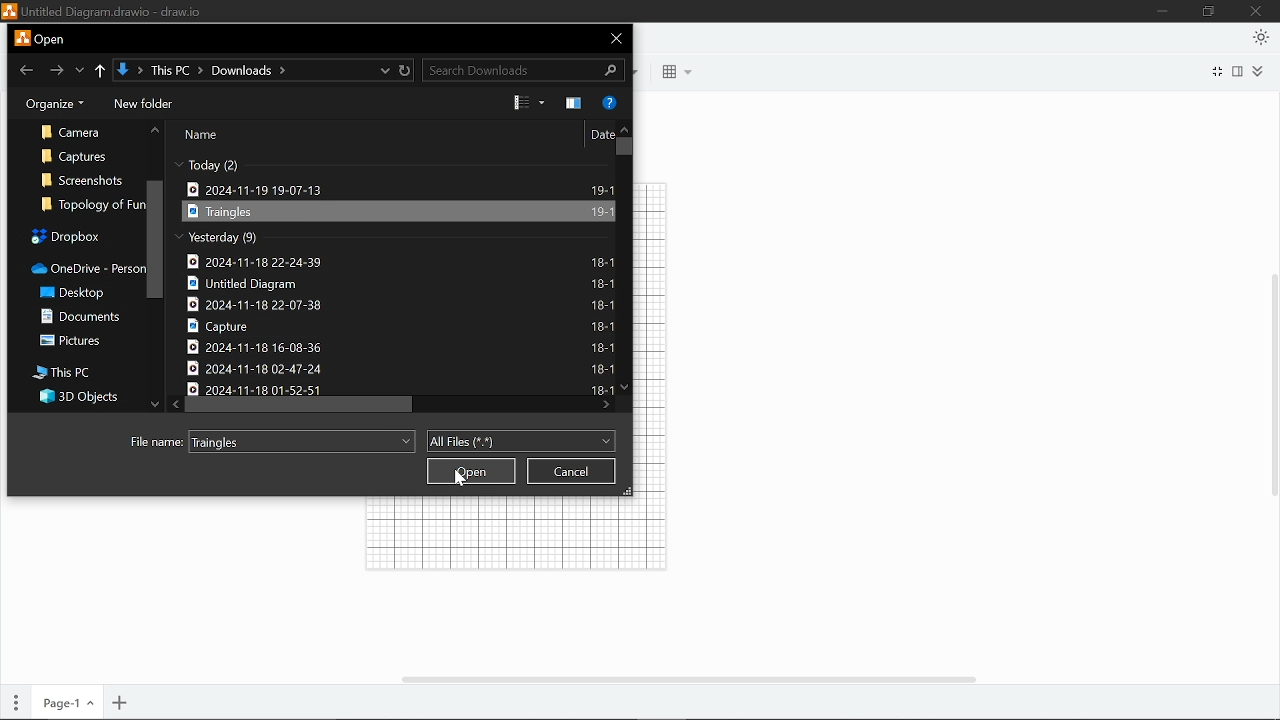  What do you see at coordinates (384, 69) in the screenshot?
I see `Current location` at bounding box center [384, 69].